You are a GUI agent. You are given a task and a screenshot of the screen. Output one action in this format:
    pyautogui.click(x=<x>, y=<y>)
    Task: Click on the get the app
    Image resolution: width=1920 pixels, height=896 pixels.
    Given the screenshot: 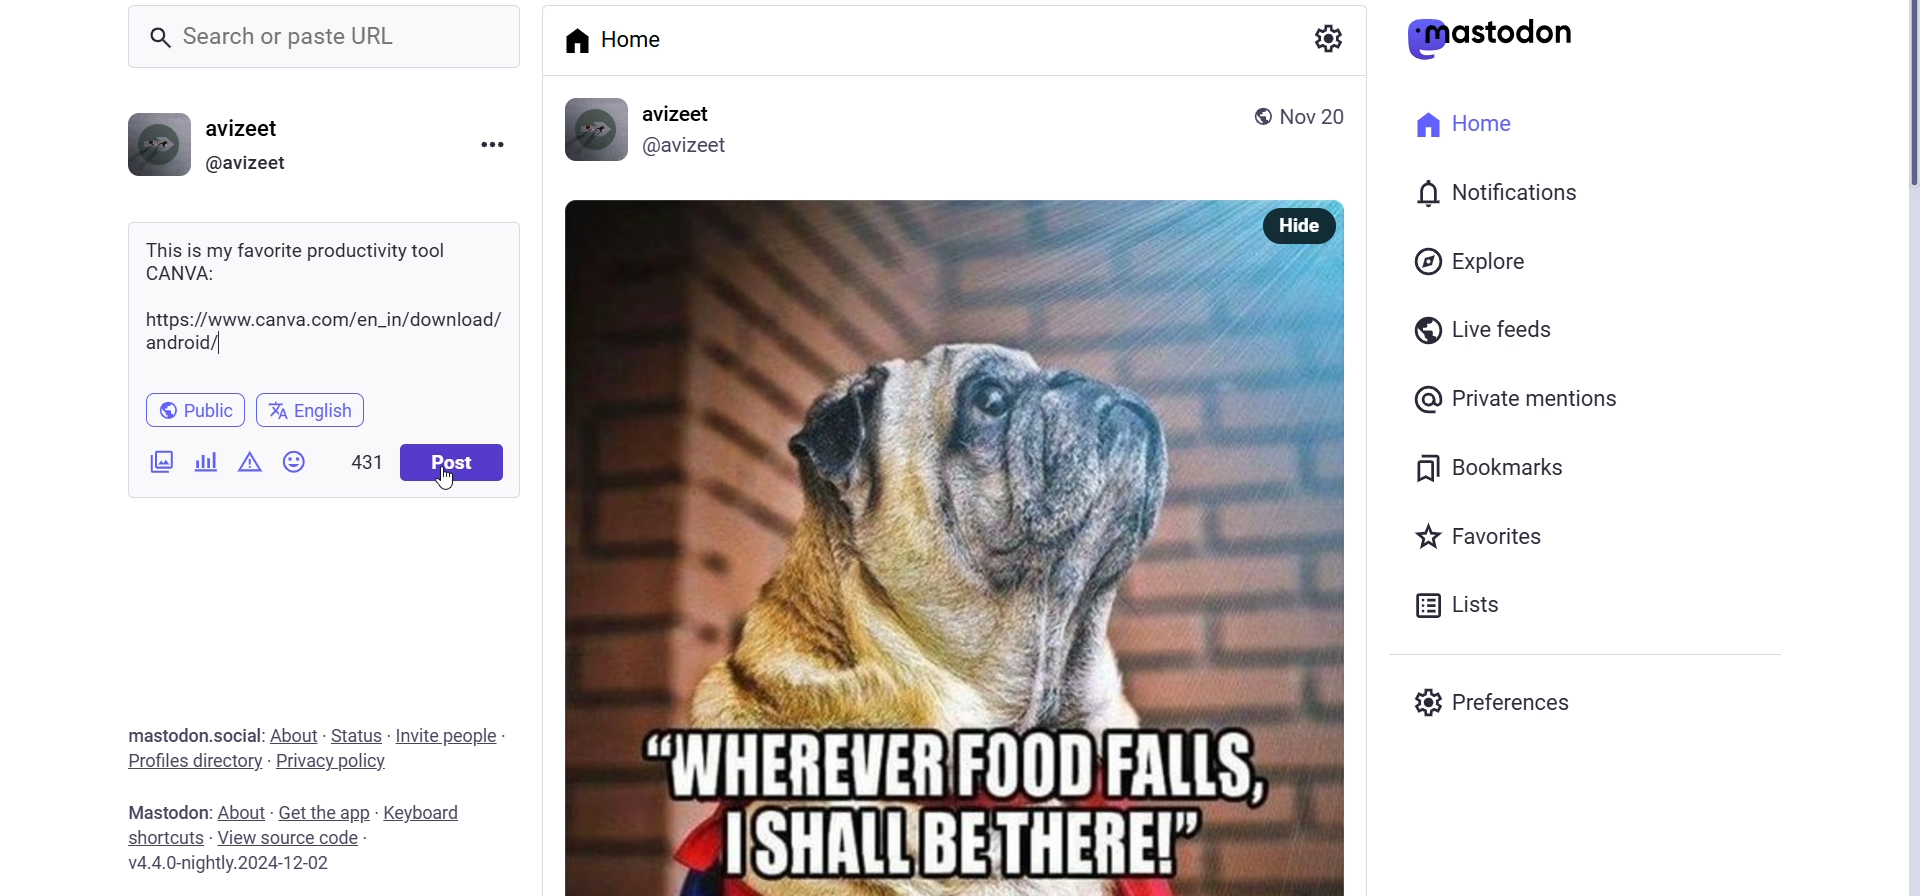 What is the action you would take?
    pyautogui.click(x=325, y=809)
    